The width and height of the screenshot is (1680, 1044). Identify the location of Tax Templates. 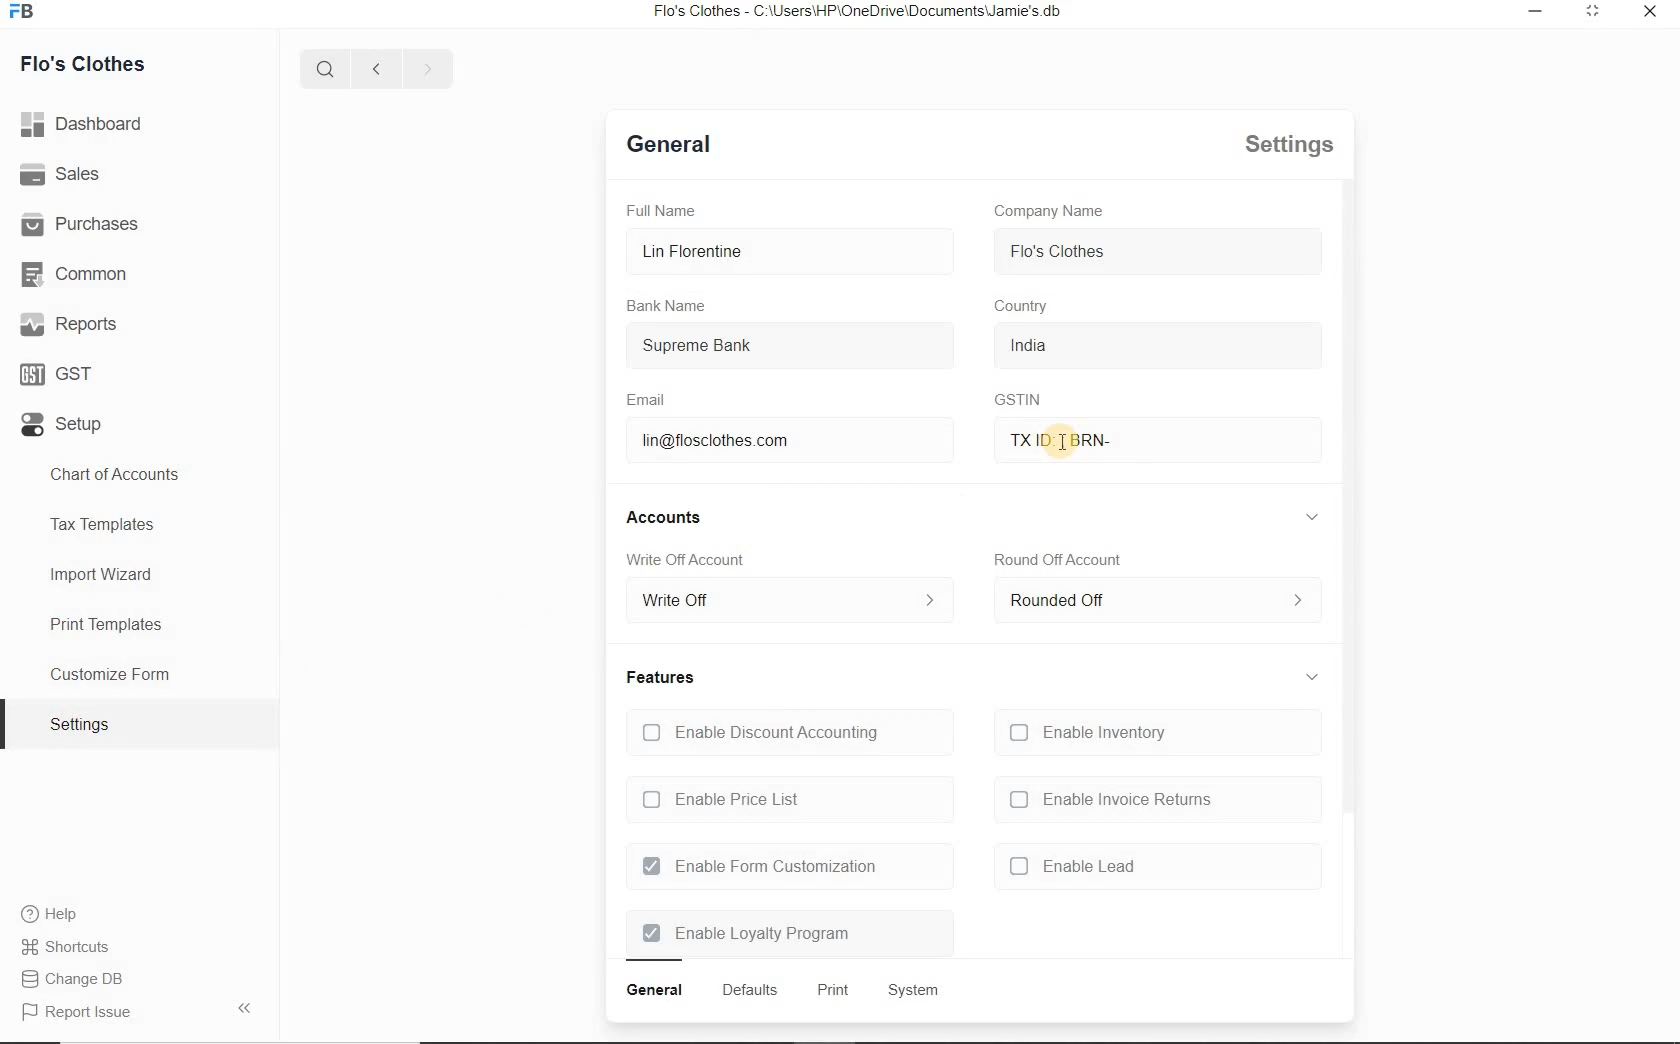
(105, 526).